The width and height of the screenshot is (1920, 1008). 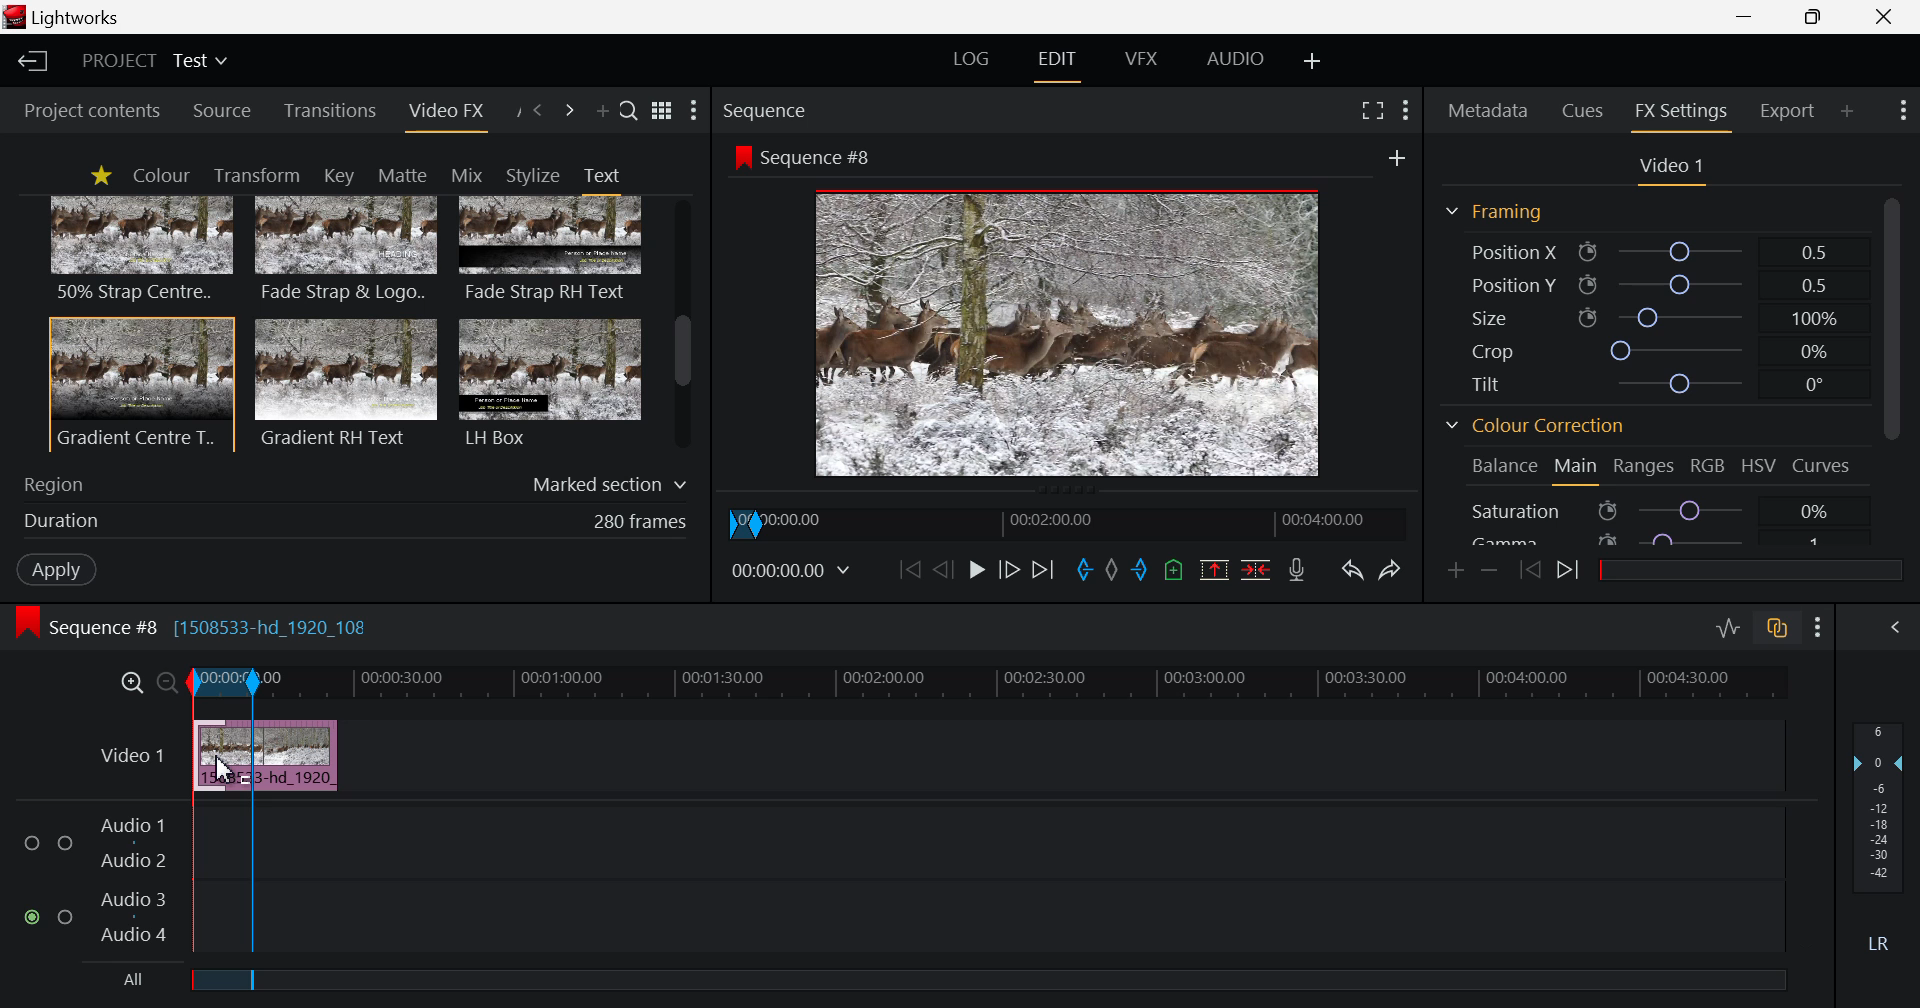 What do you see at coordinates (683, 326) in the screenshot?
I see `Scroll Bar` at bounding box center [683, 326].